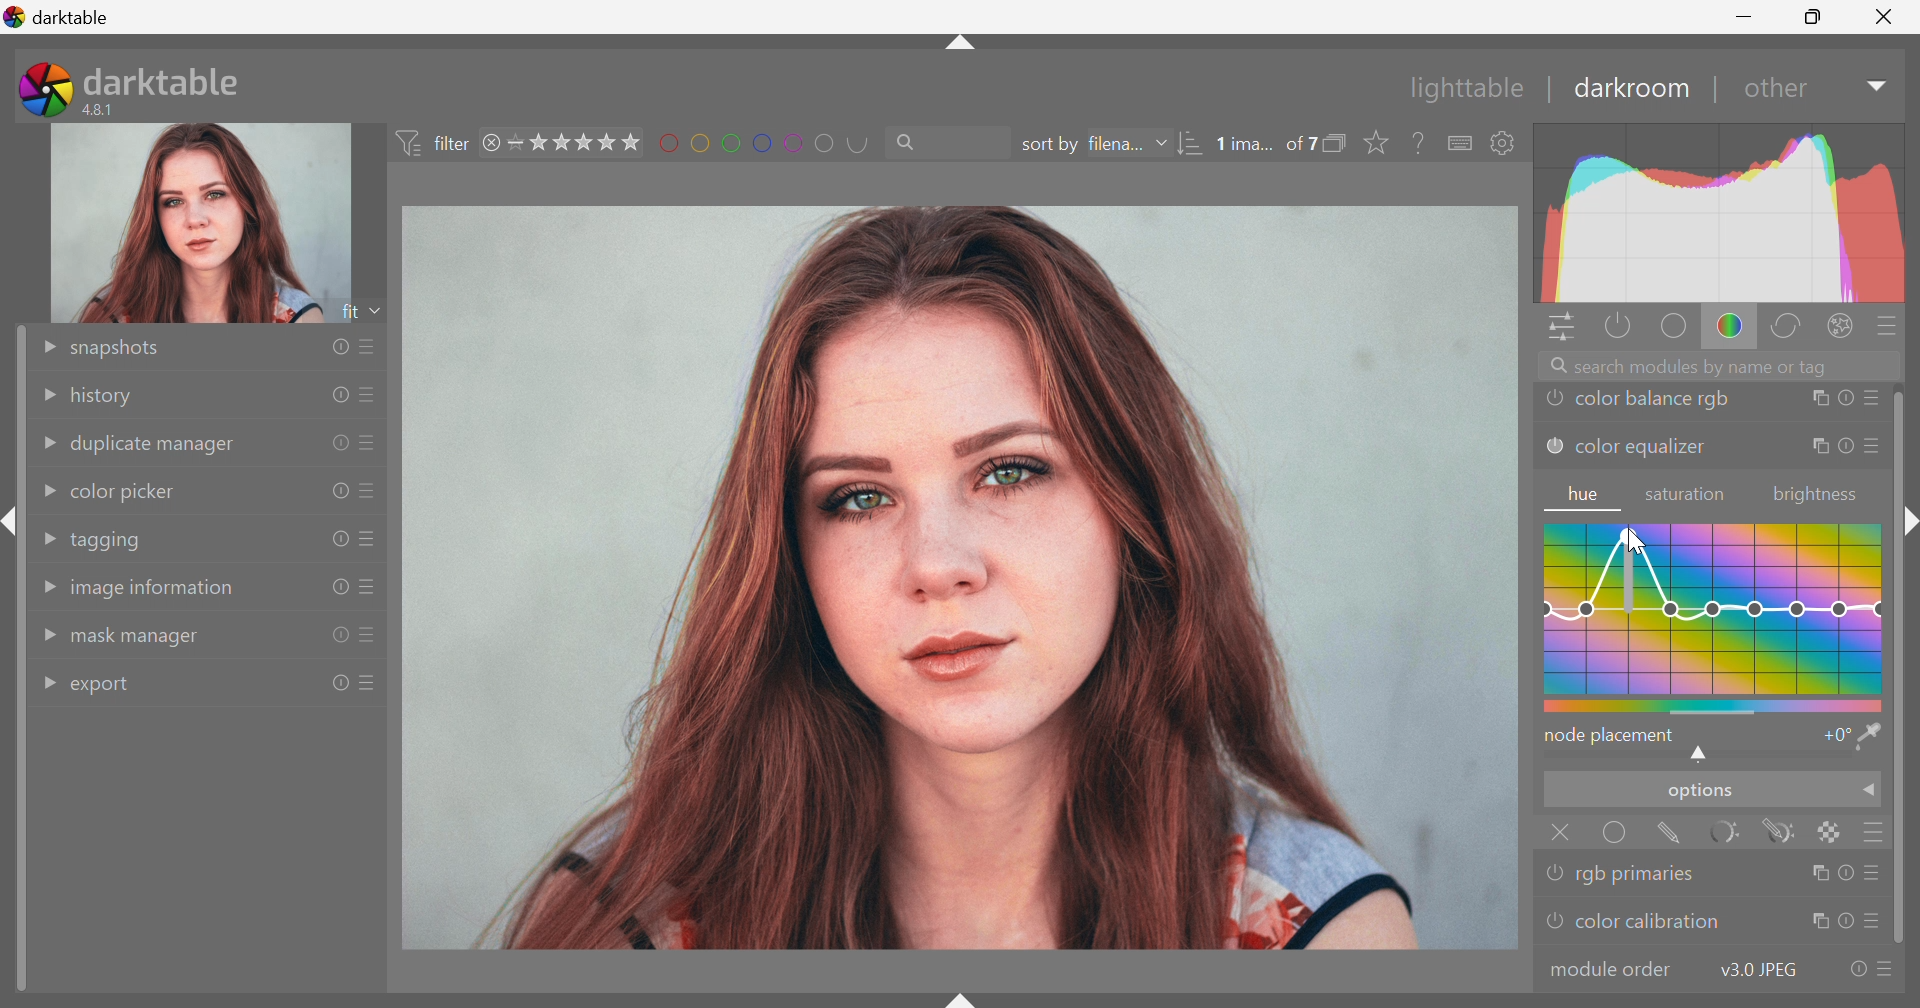  What do you see at coordinates (370, 395) in the screenshot?
I see `presets` at bounding box center [370, 395].